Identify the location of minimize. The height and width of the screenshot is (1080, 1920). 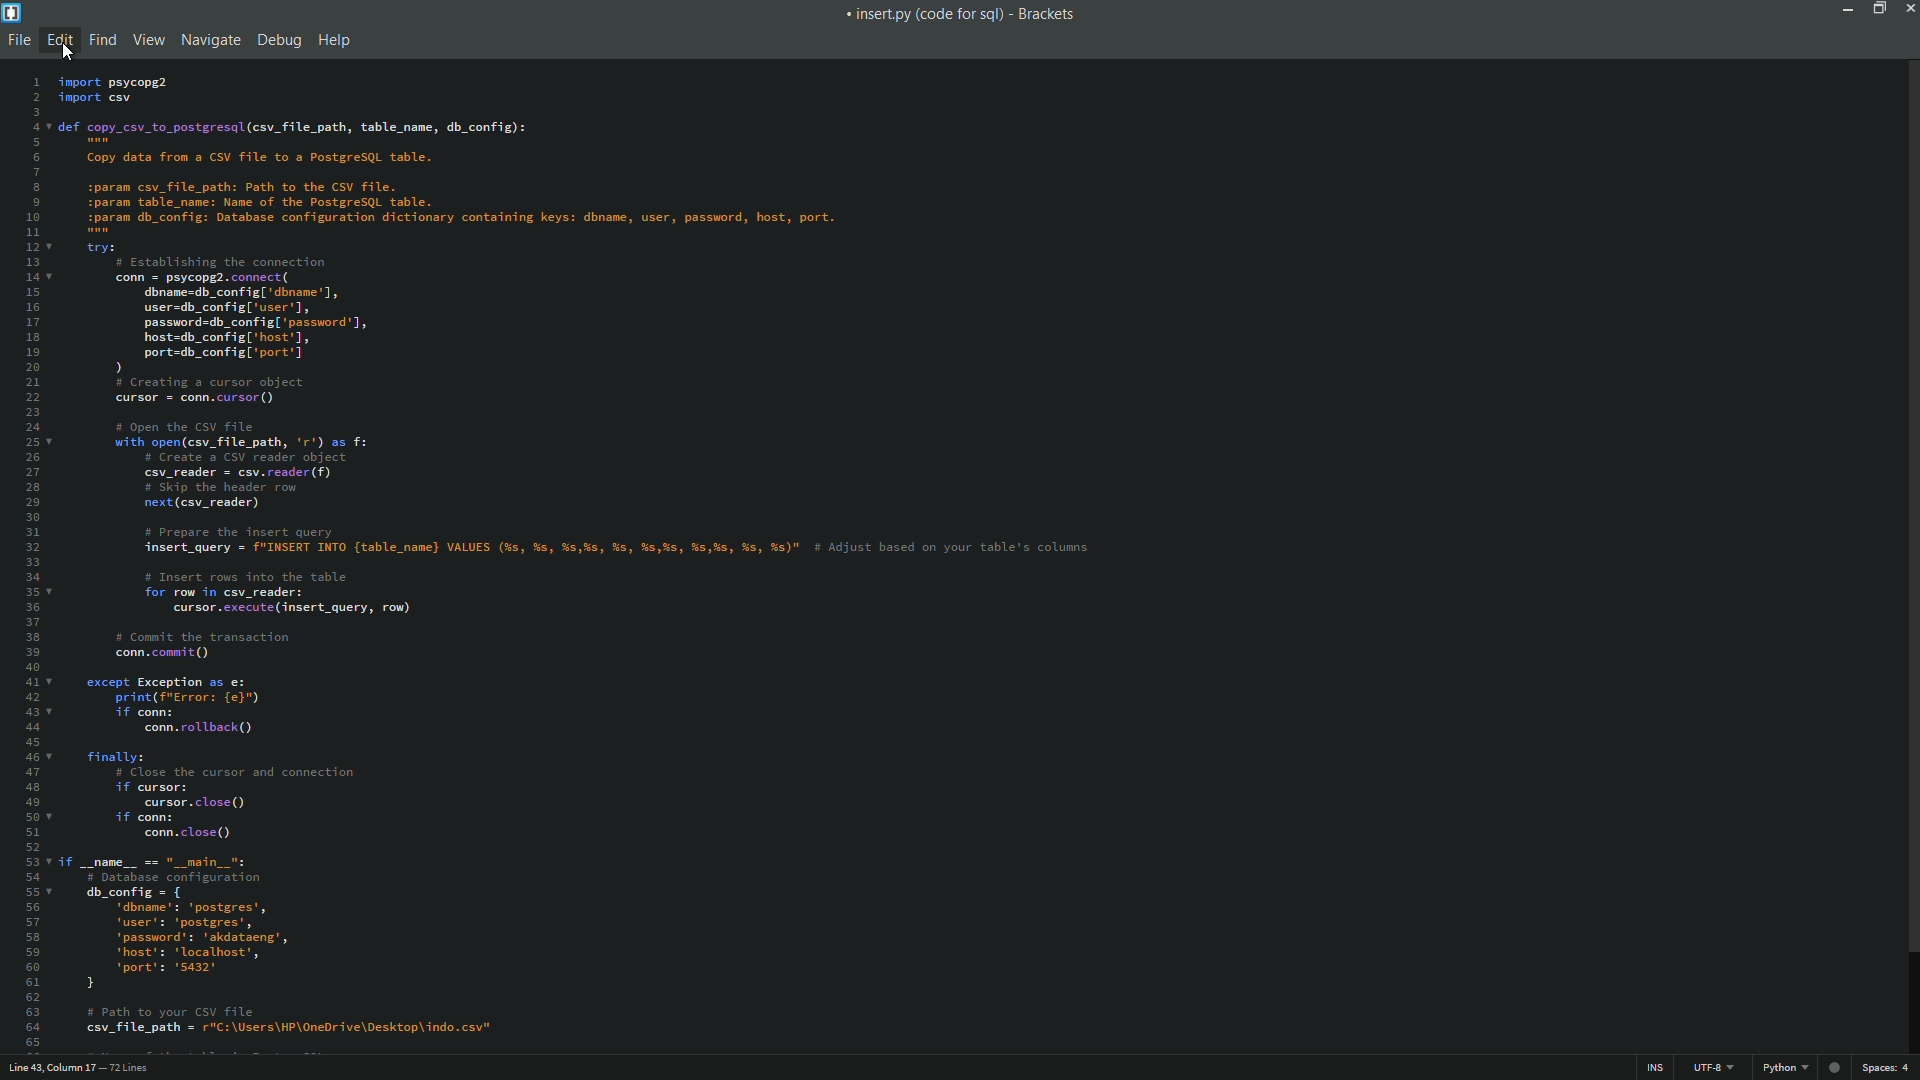
(1846, 8).